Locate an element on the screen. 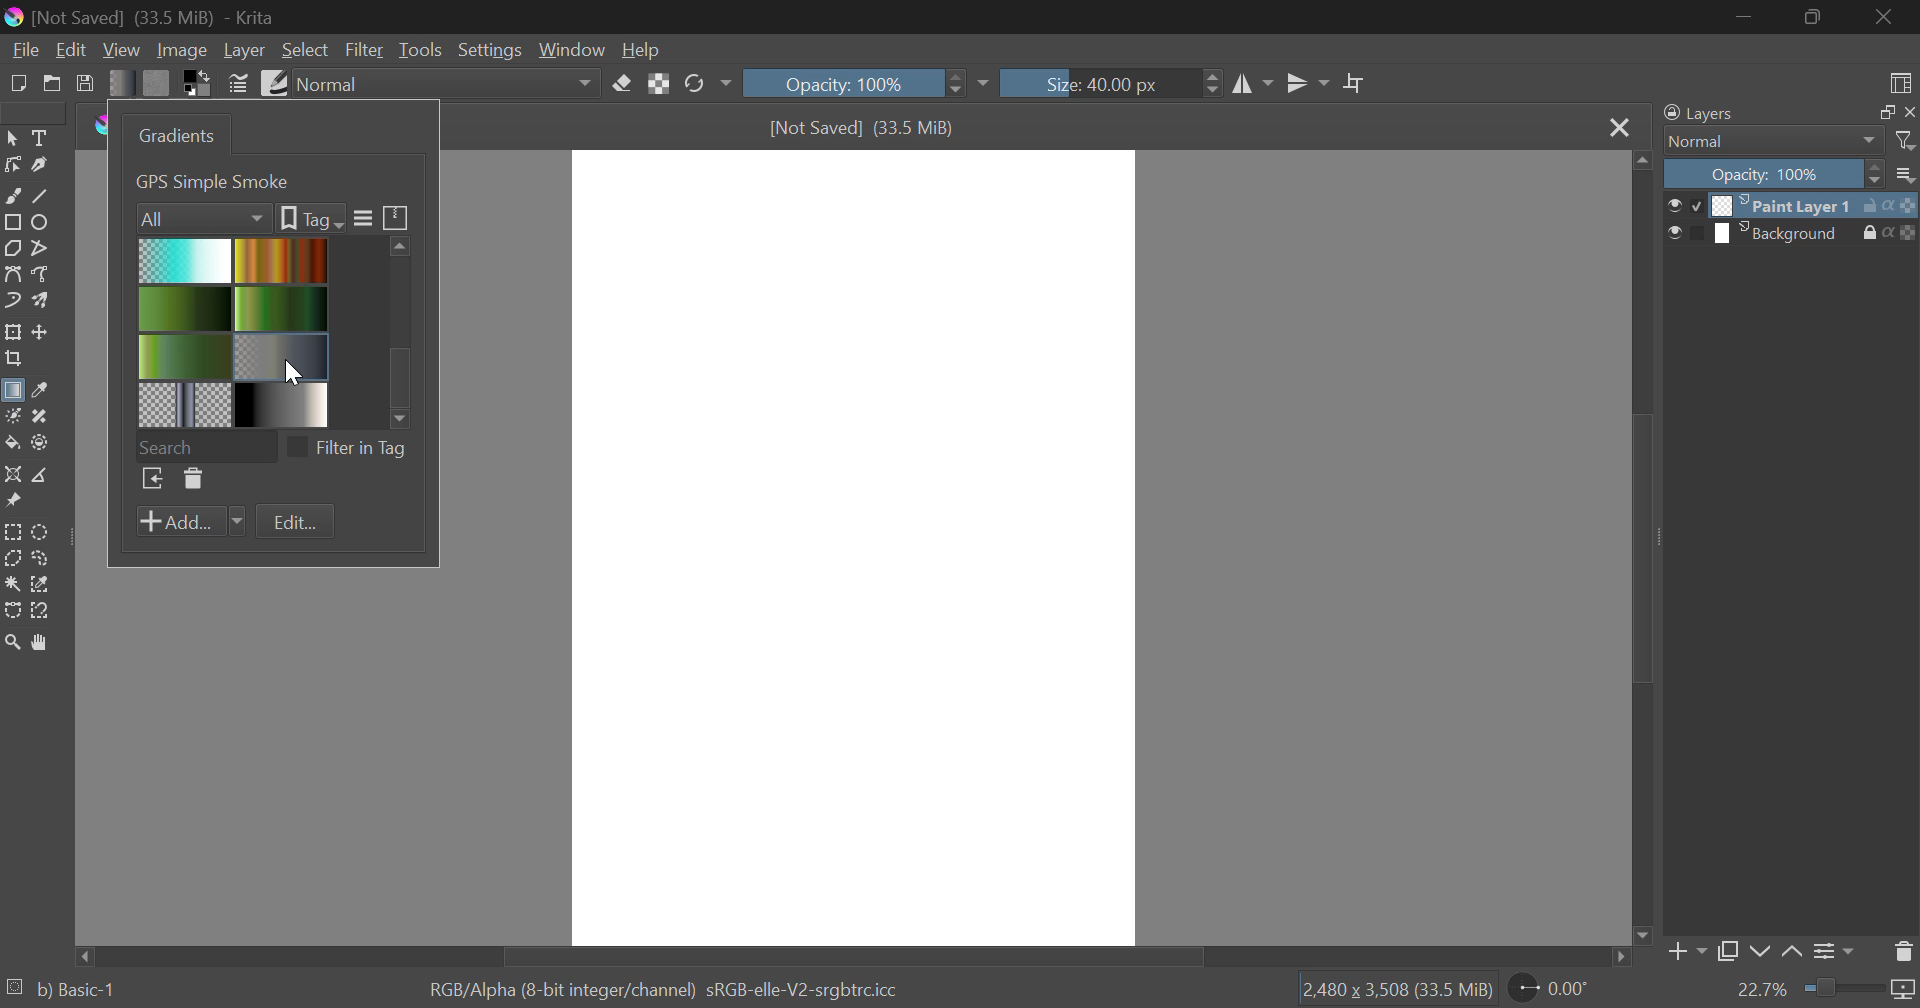  Filter in Tag is located at coordinates (353, 446).